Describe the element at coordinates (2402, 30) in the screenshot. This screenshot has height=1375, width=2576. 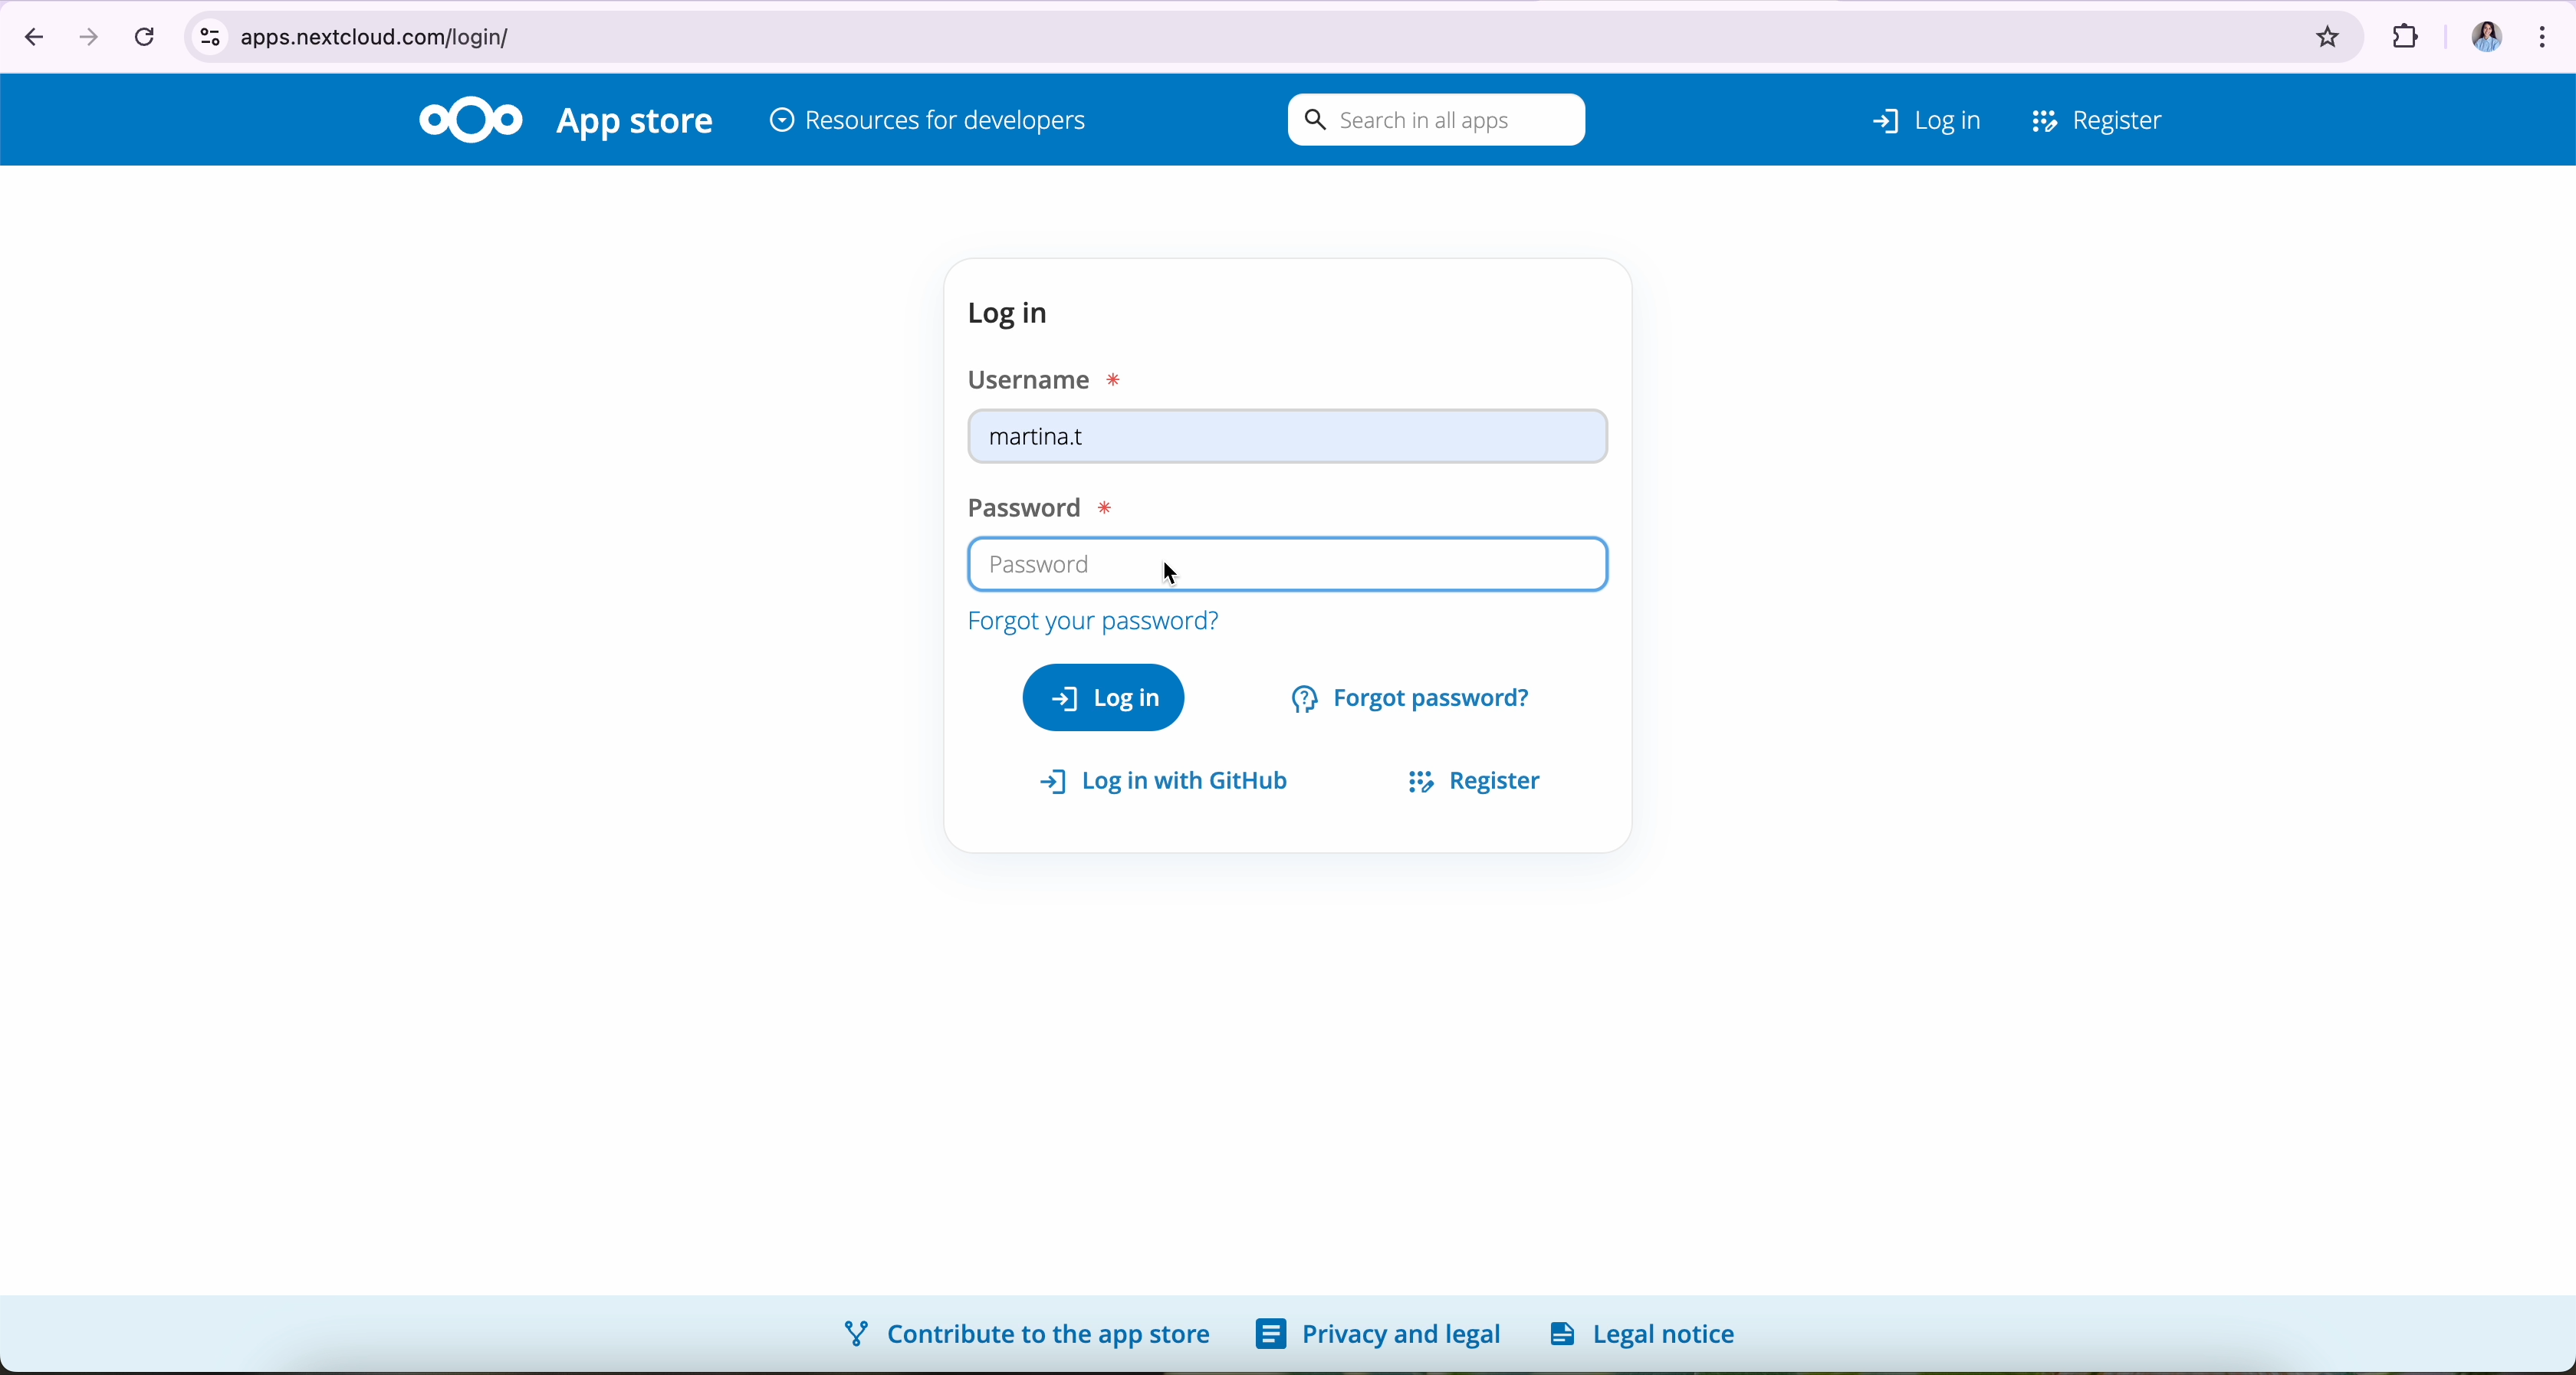
I see `extensions` at that location.